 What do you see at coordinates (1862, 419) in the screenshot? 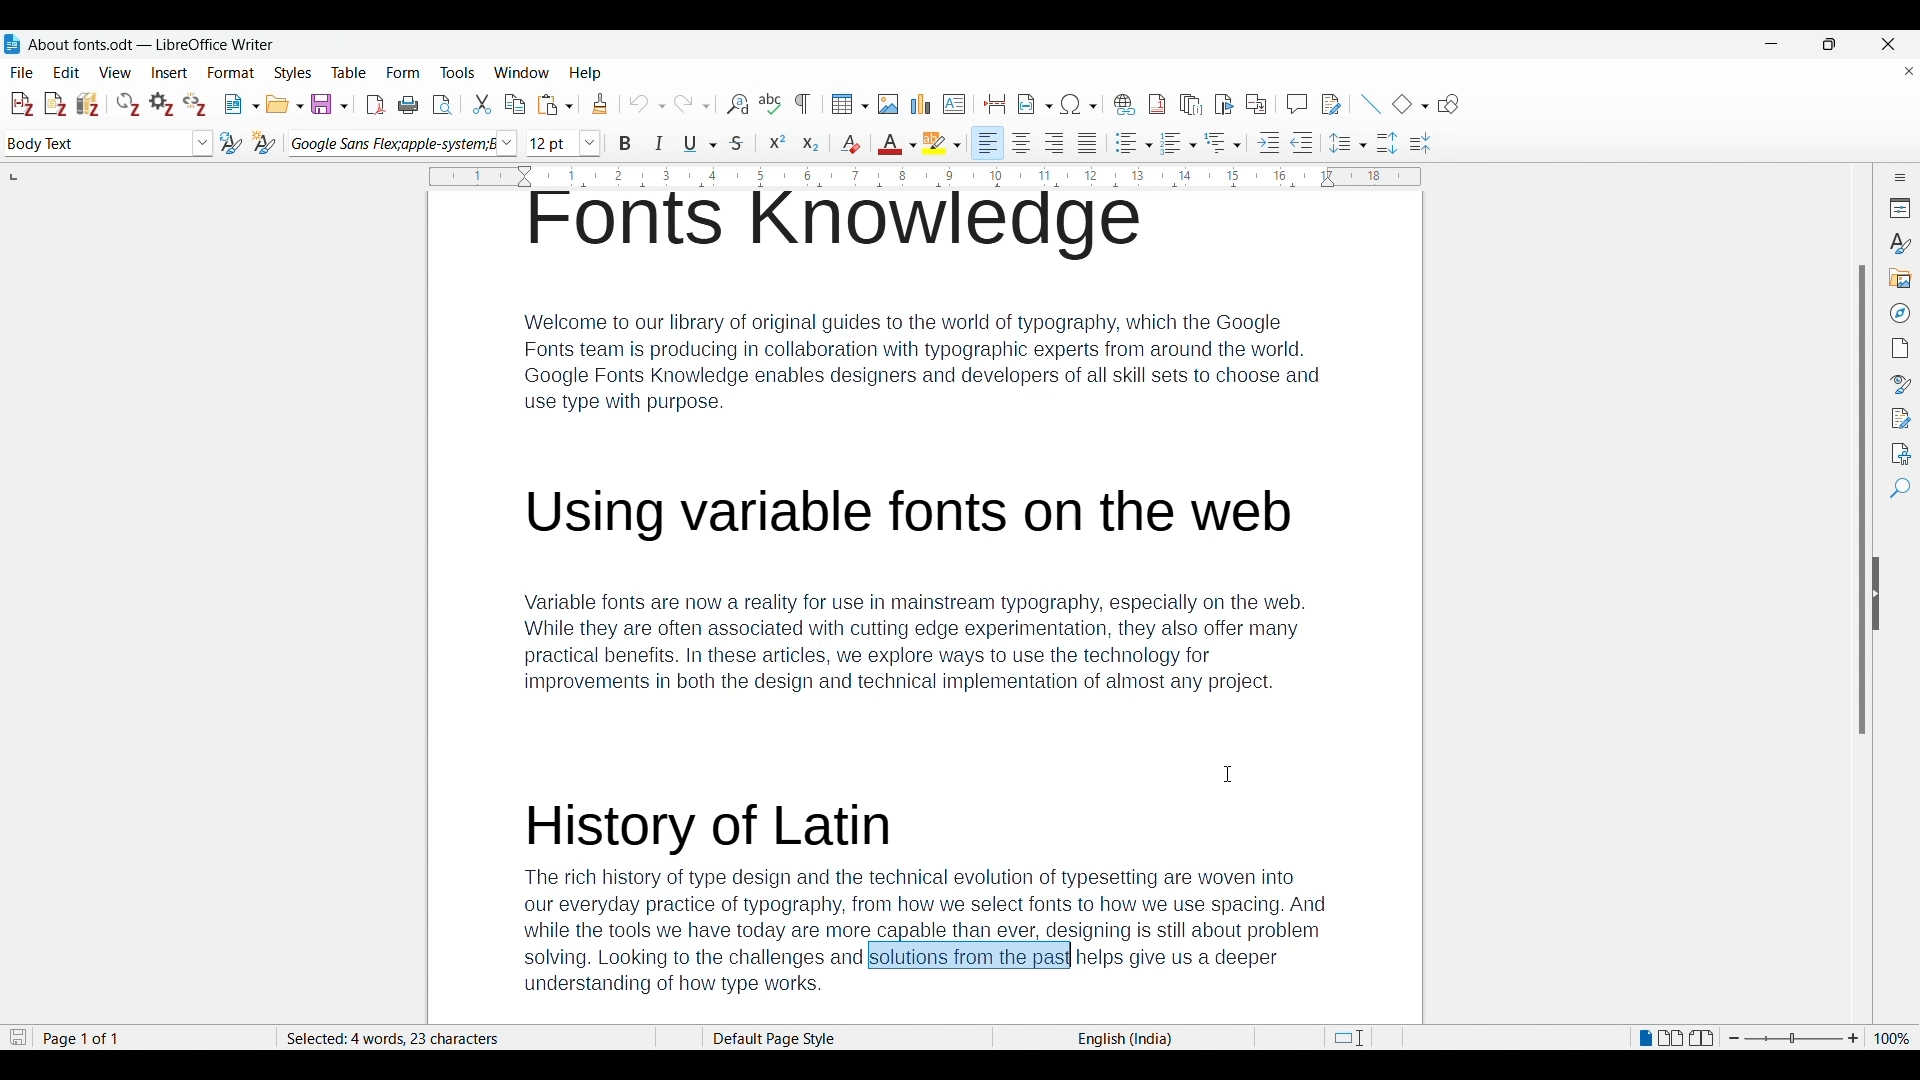
I see `Vertical slide bar` at bounding box center [1862, 419].